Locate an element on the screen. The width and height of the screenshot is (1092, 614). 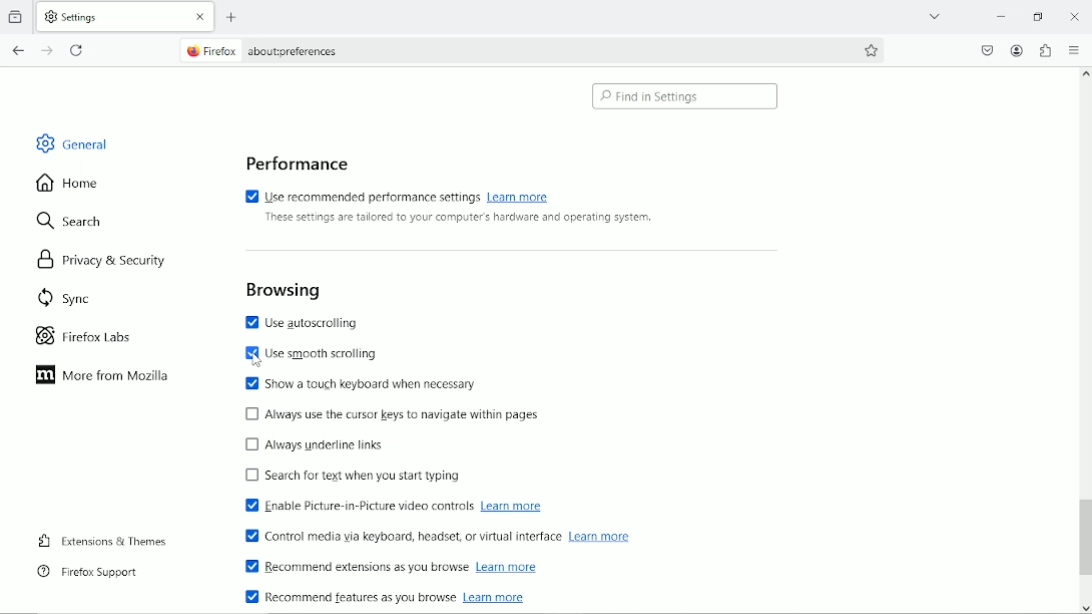
Firefox  about:preferences is located at coordinates (260, 52).